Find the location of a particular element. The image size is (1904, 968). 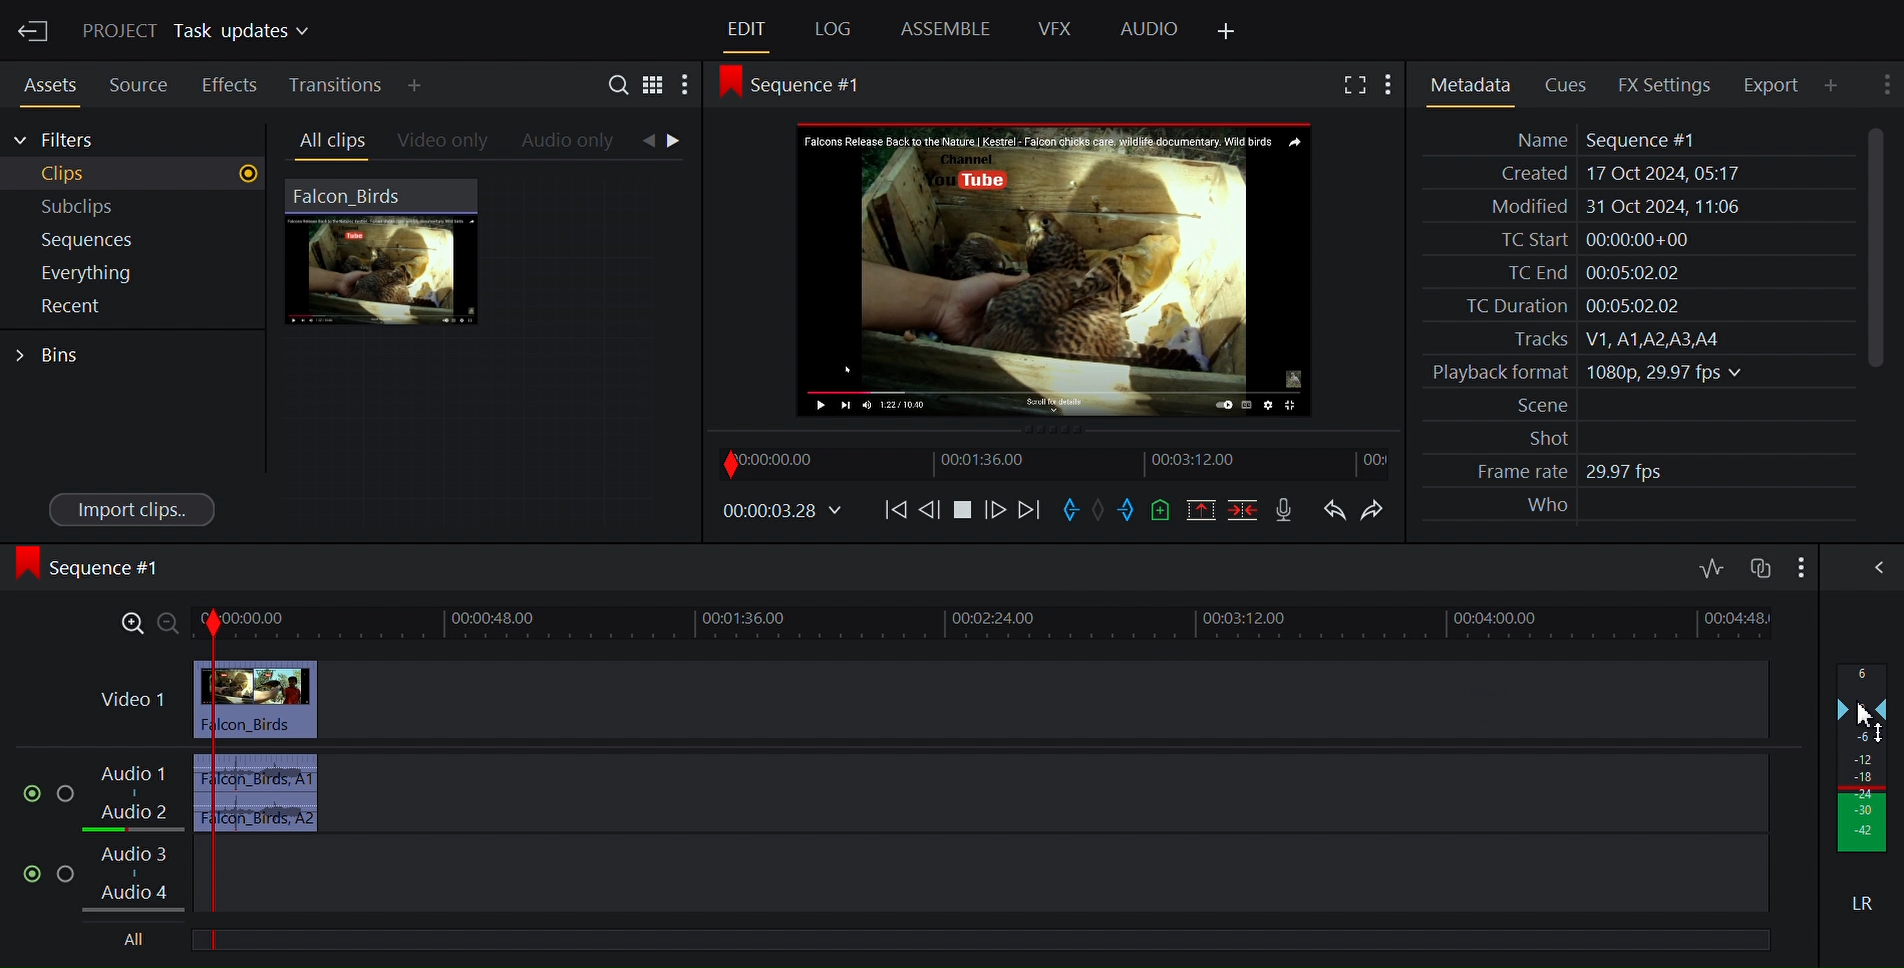

Redo is located at coordinates (1373, 508).